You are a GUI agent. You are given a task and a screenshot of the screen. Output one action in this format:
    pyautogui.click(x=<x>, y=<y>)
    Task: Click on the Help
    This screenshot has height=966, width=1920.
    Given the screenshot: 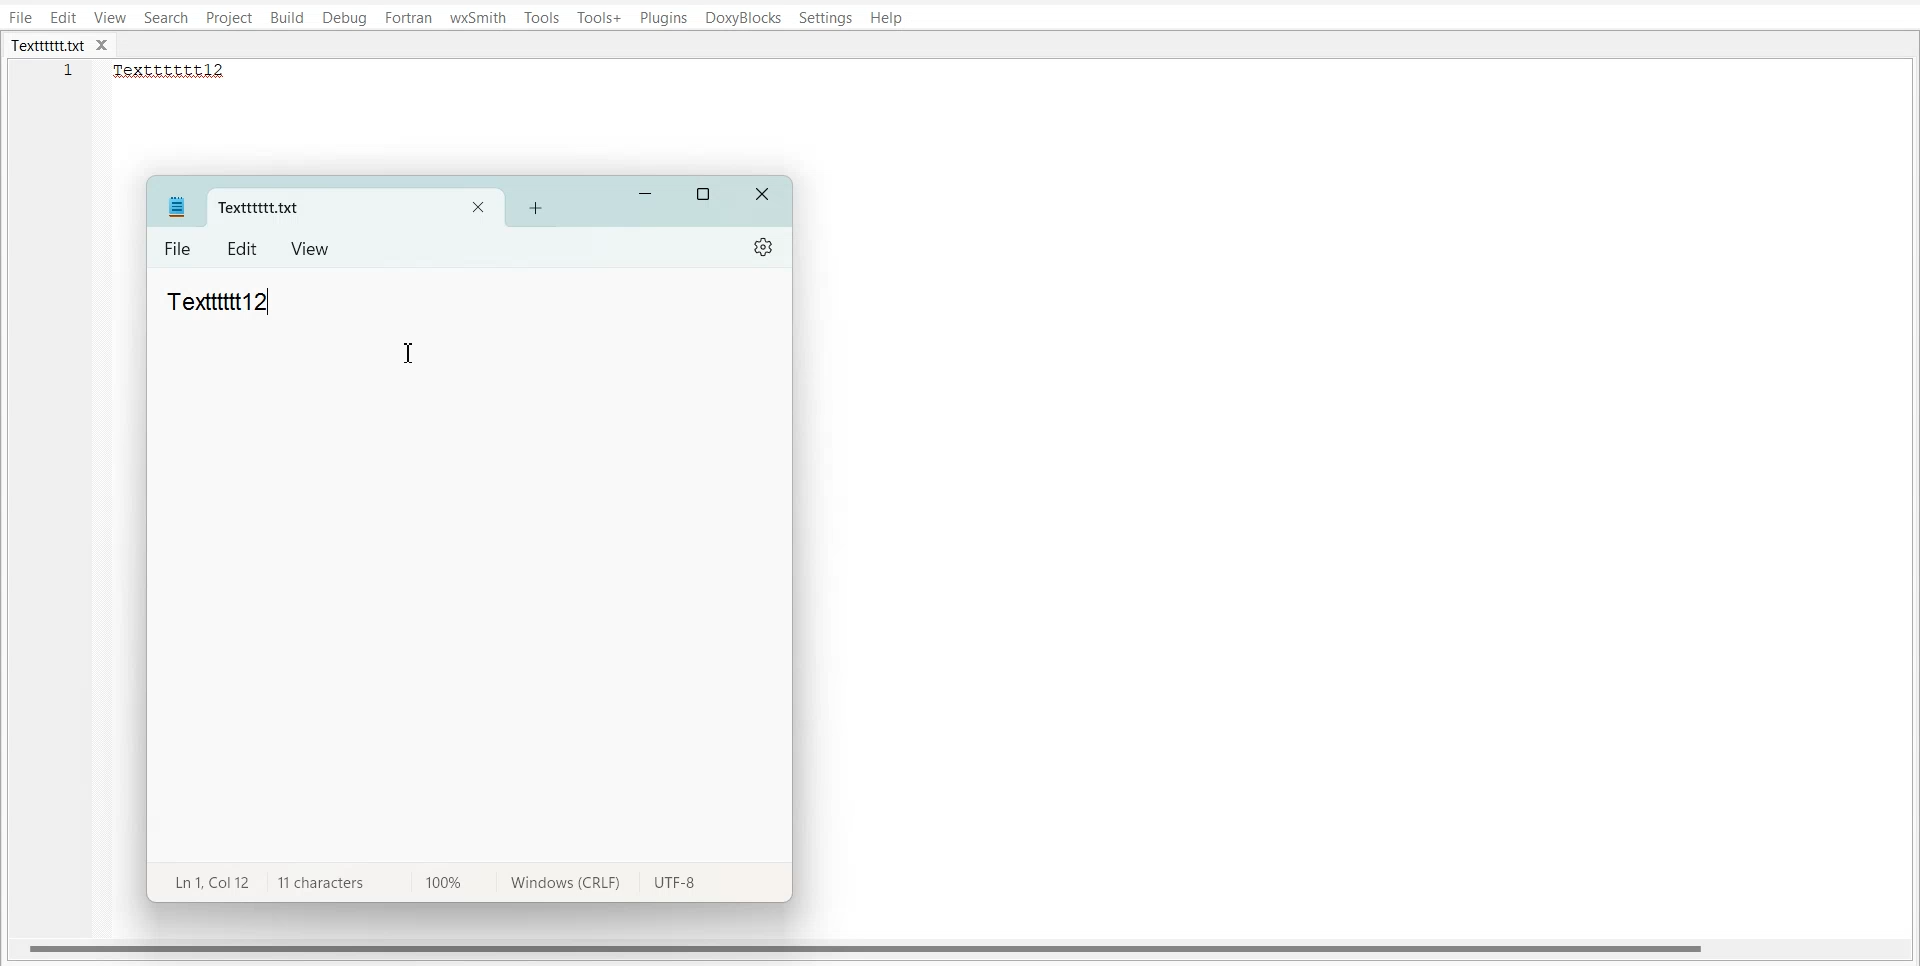 What is the action you would take?
    pyautogui.click(x=886, y=19)
    